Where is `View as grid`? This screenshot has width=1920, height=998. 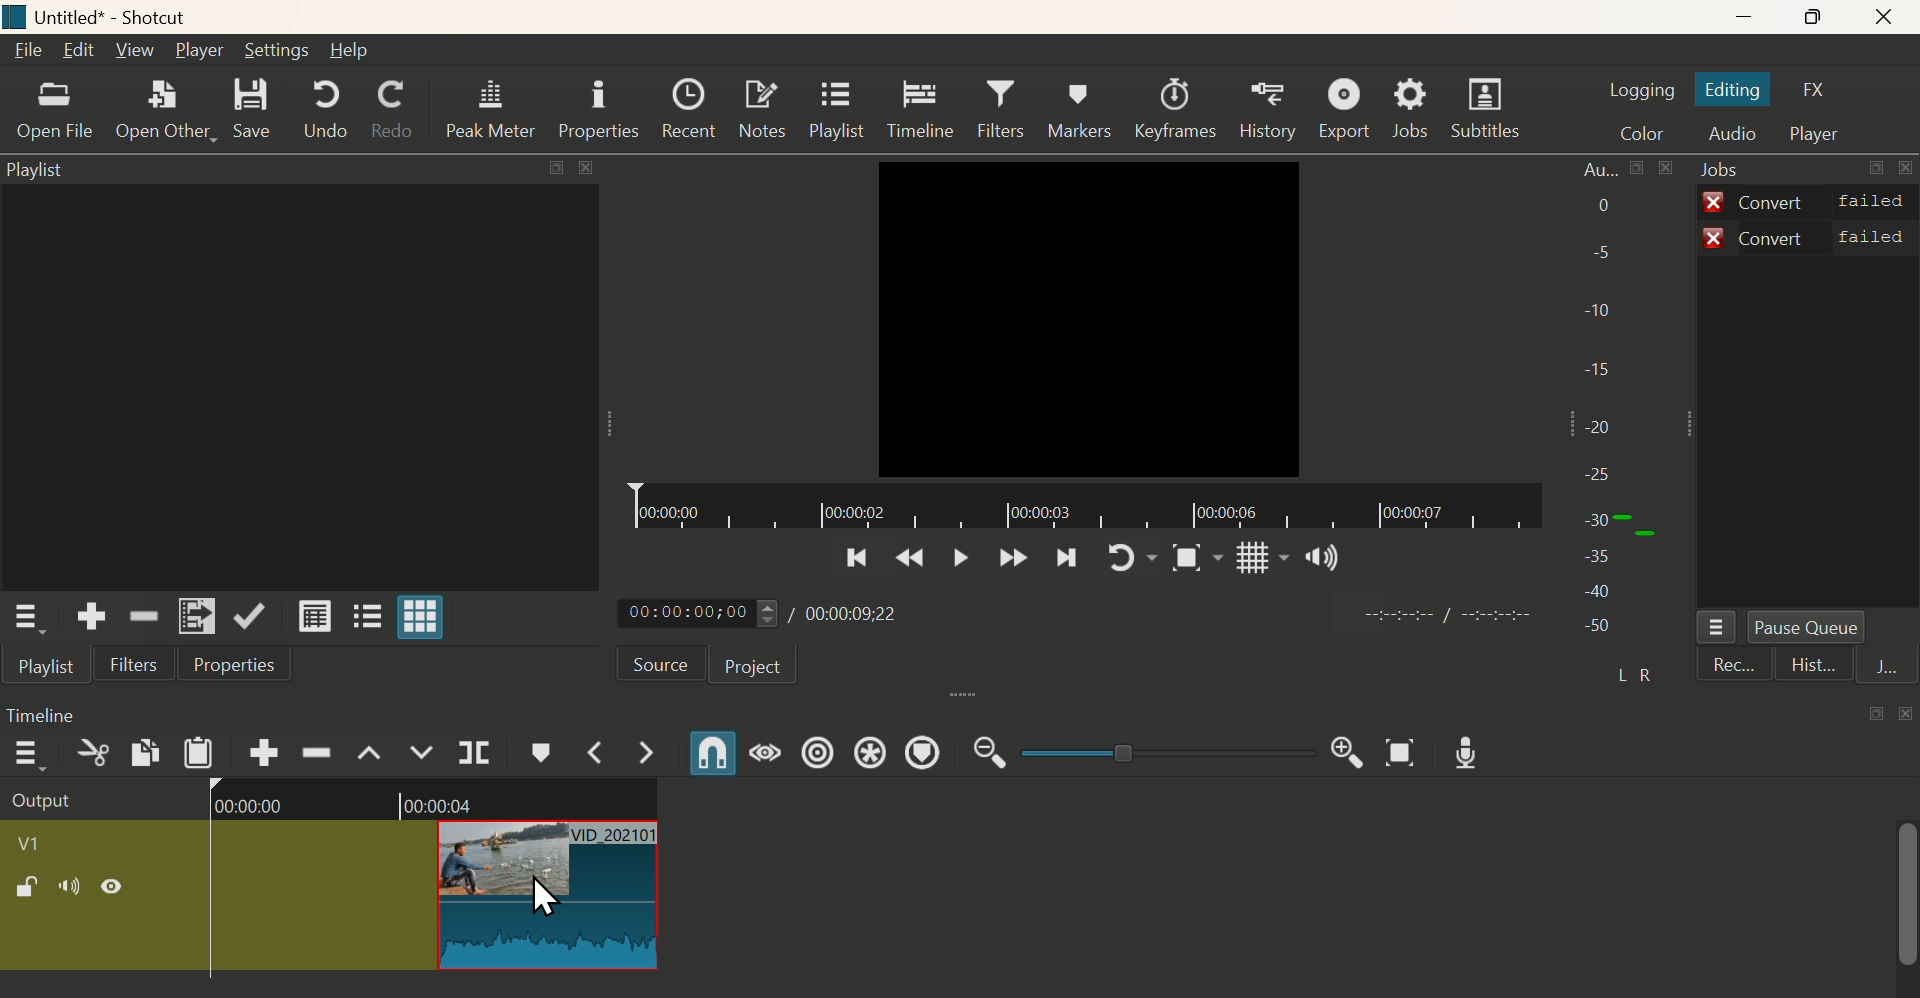
View as grid is located at coordinates (427, 616).